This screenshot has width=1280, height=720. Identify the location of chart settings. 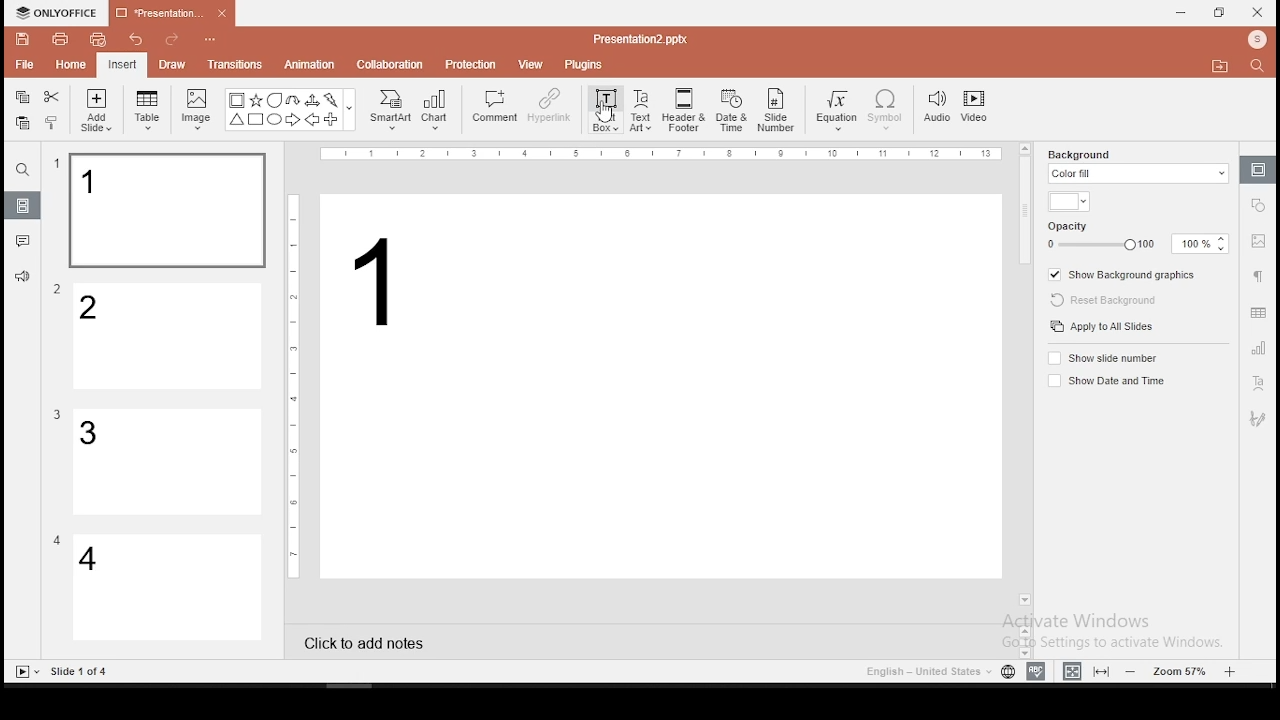
(1257, 348).